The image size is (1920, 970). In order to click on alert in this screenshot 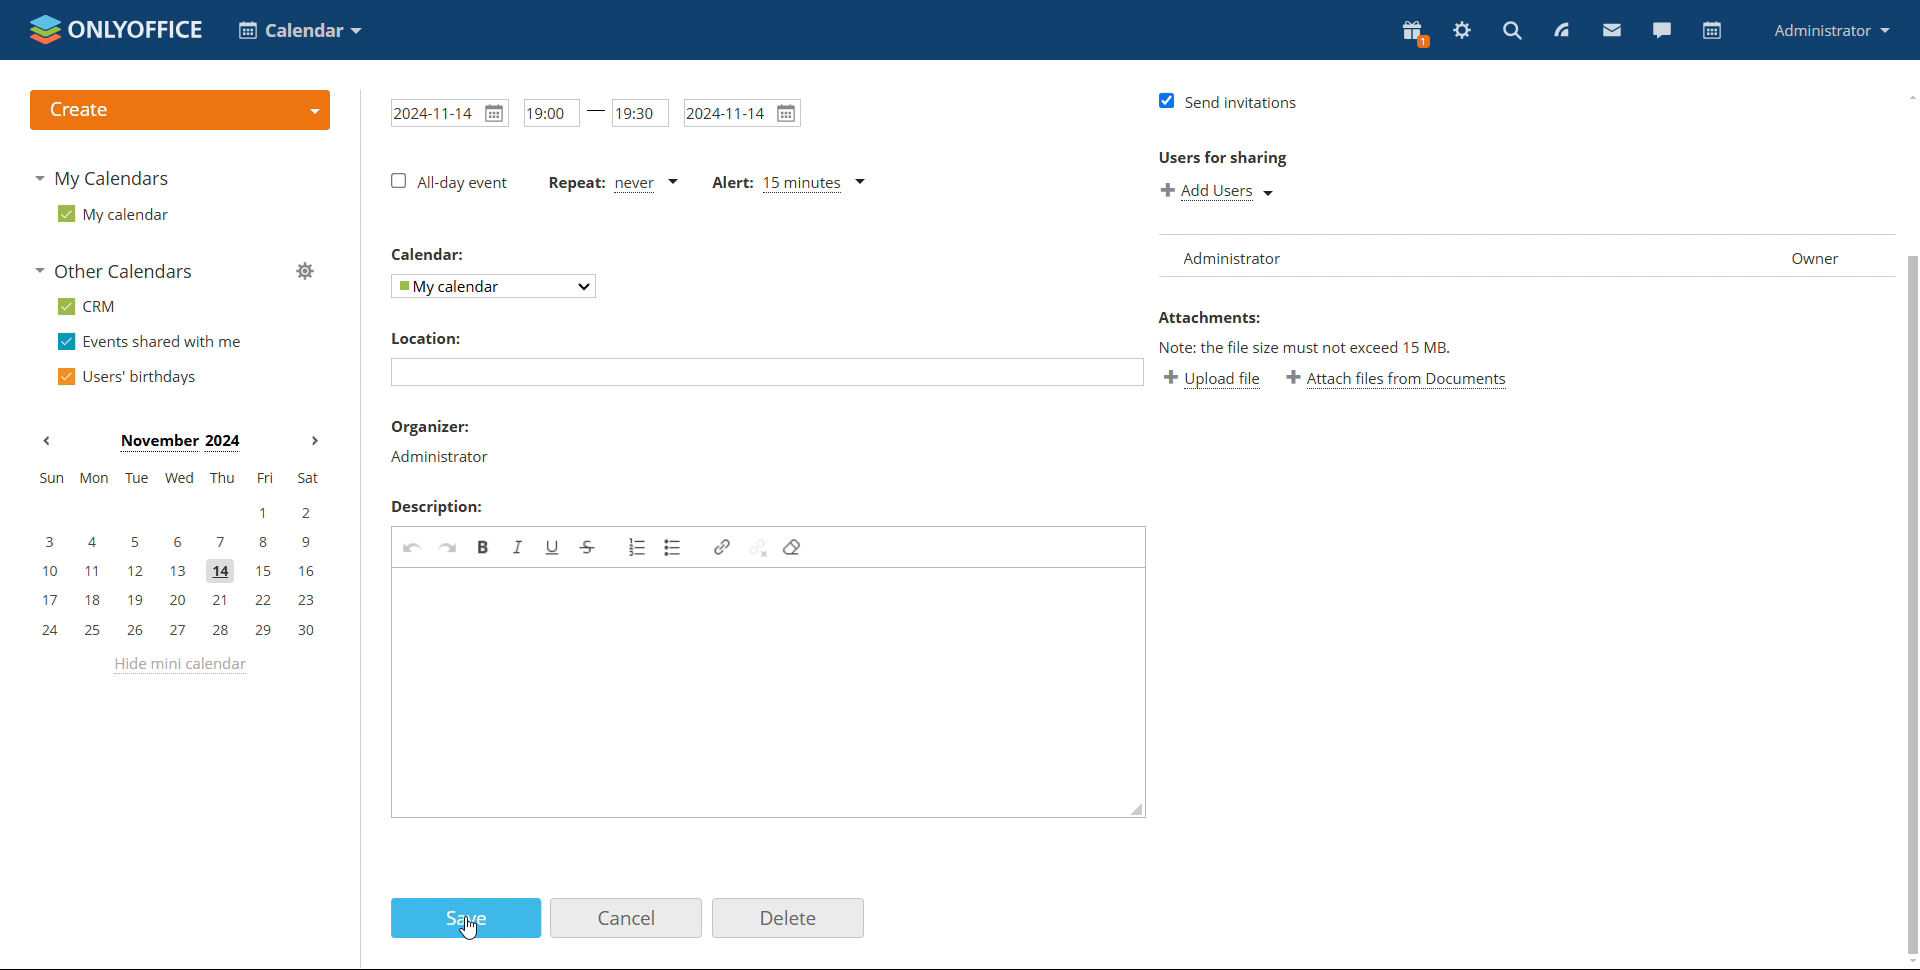, I will do `click(792, 183)`.